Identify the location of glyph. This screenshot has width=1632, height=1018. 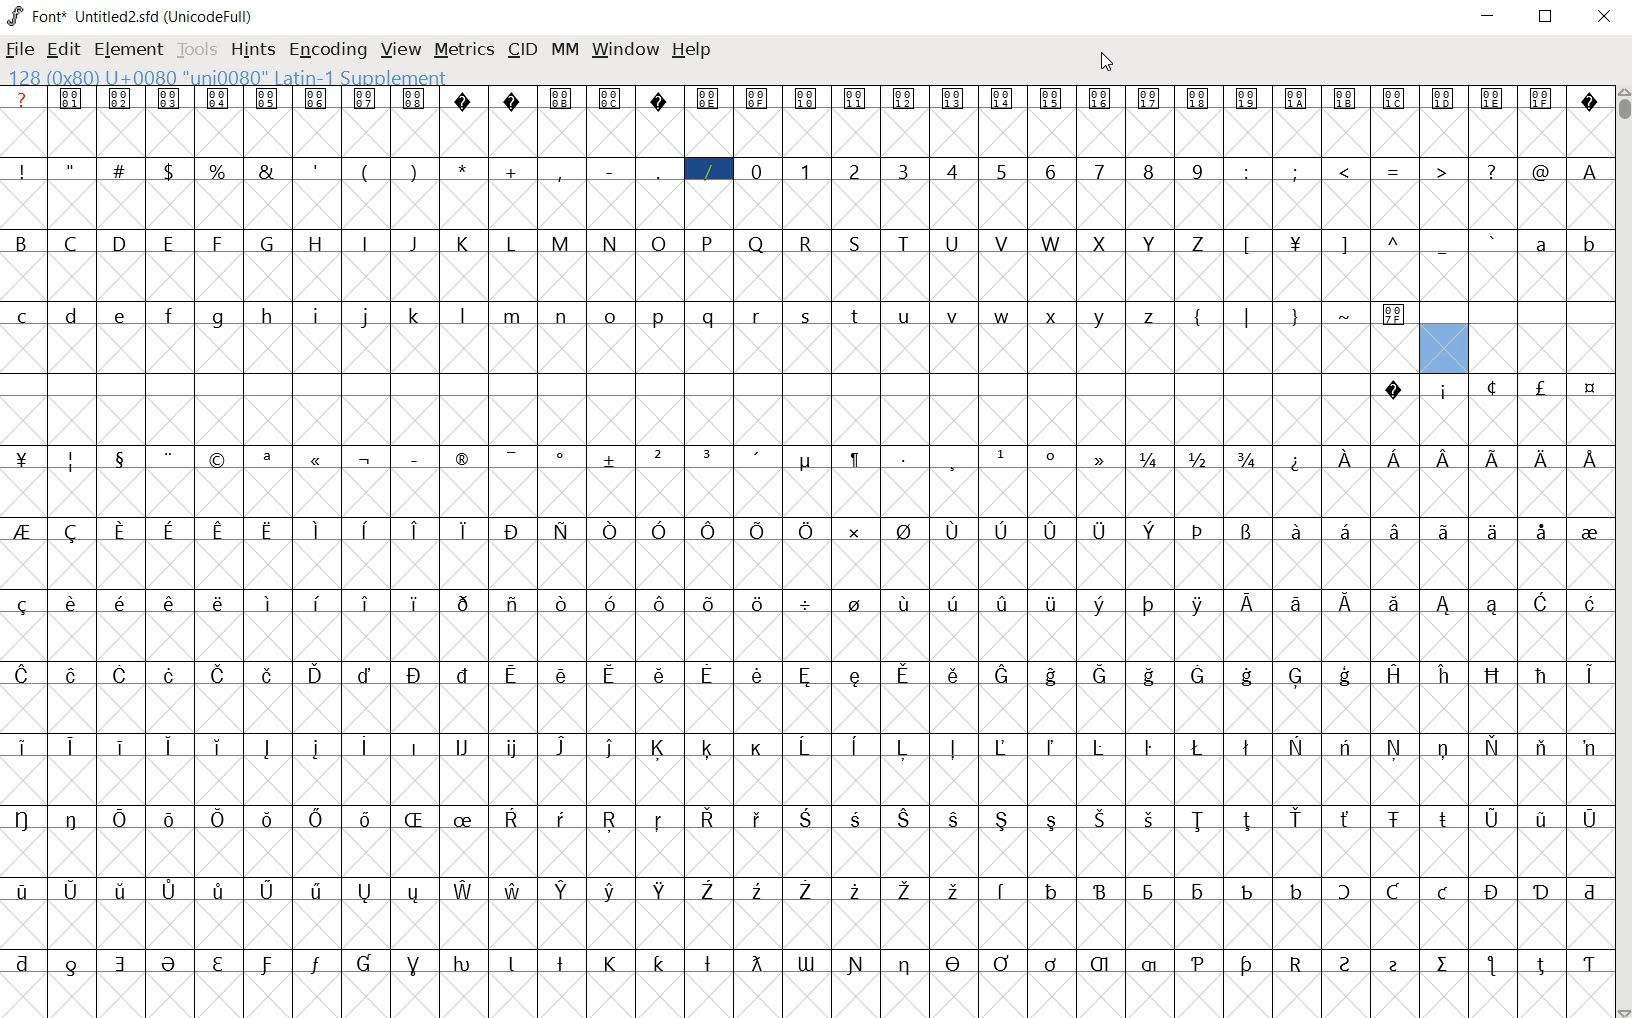
(22, 459).